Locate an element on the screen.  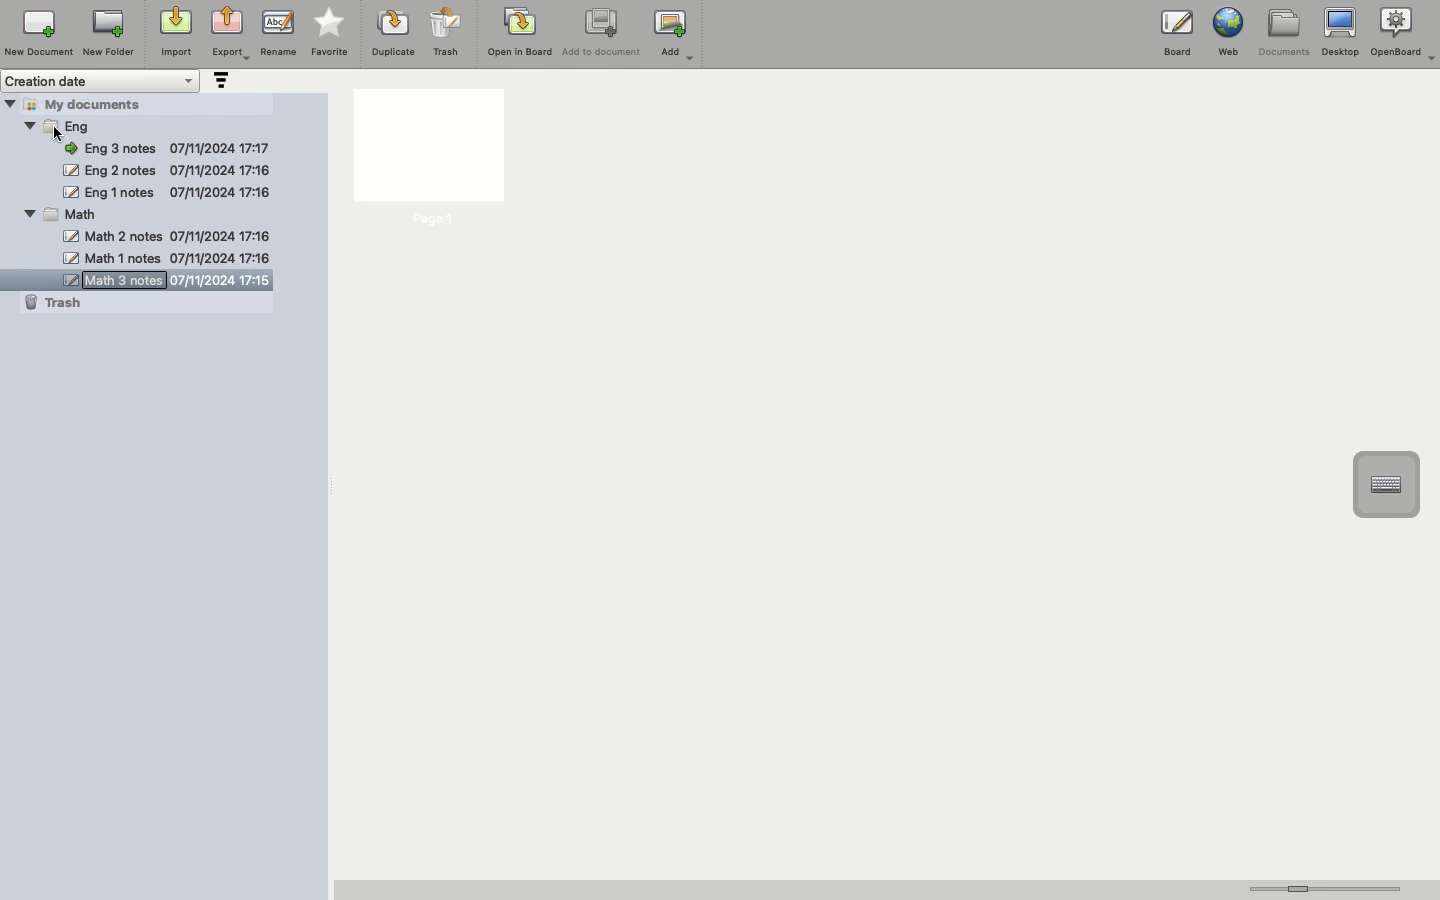
My documents is located at coordinates (96, 103).